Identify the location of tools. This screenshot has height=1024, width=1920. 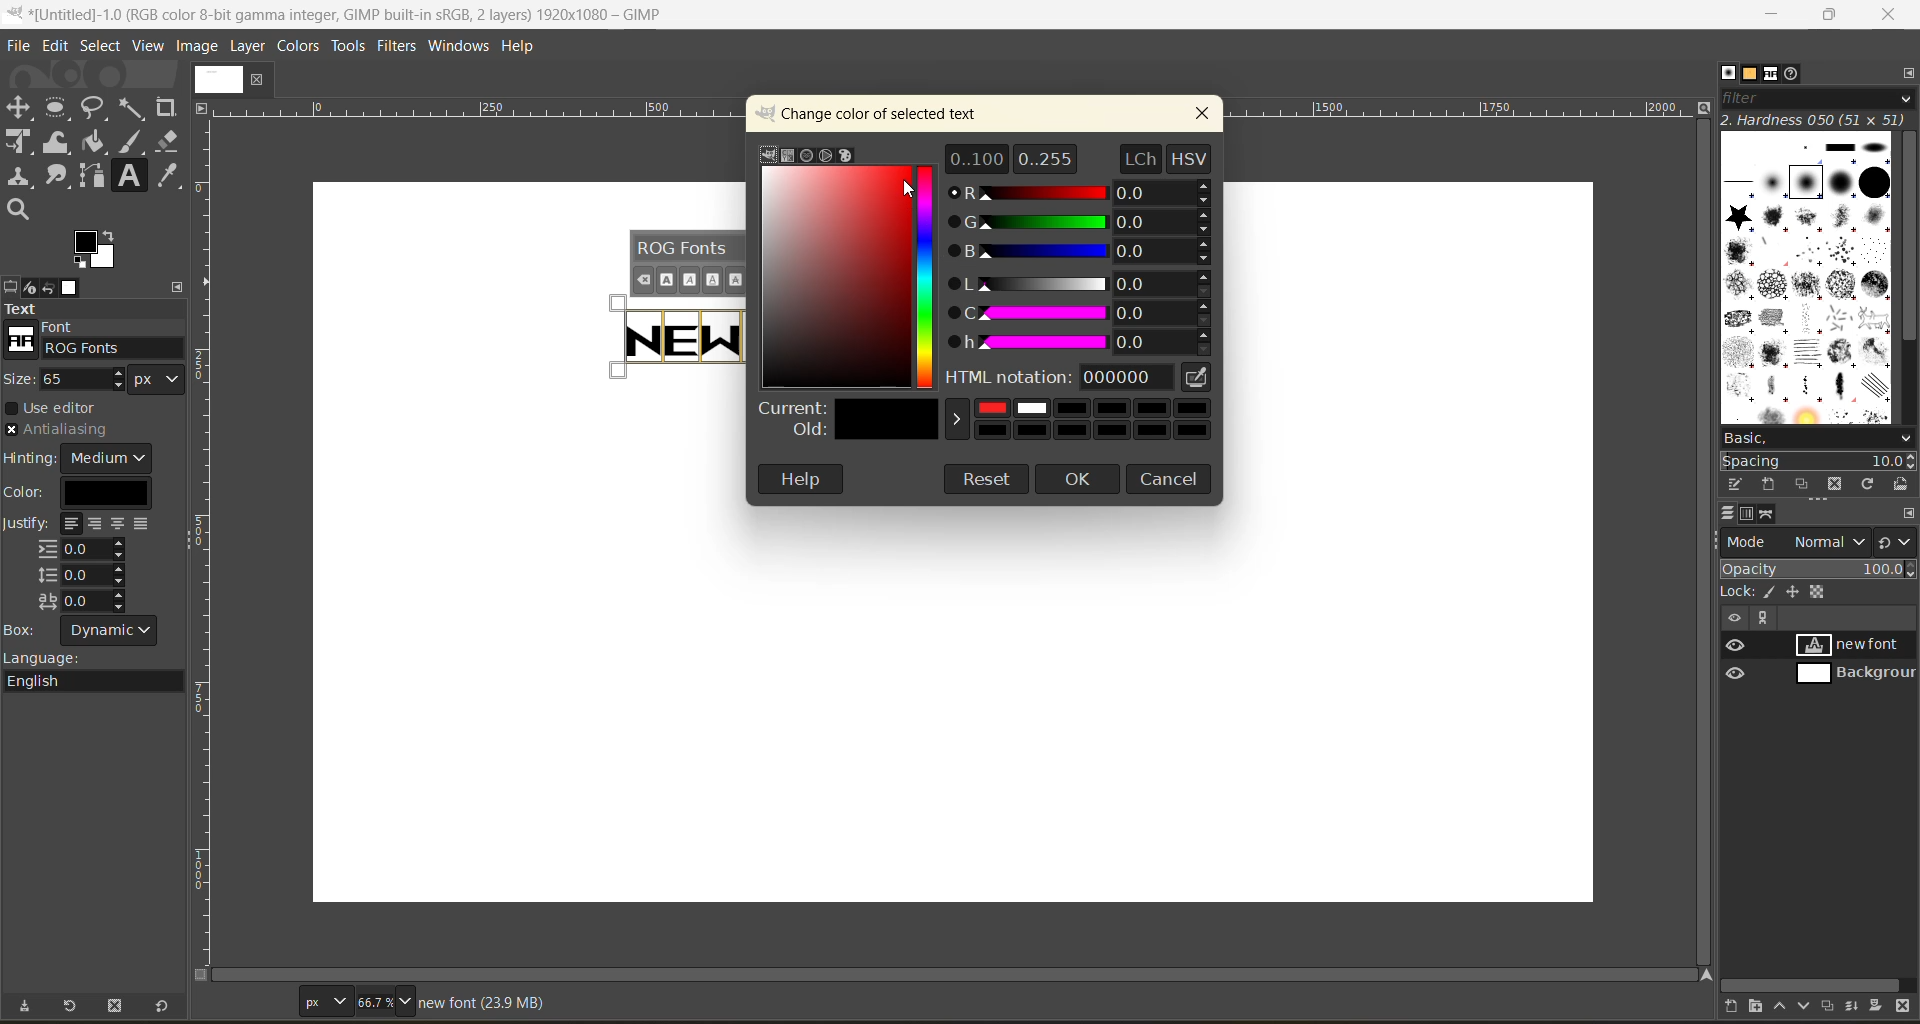
(95, 160).